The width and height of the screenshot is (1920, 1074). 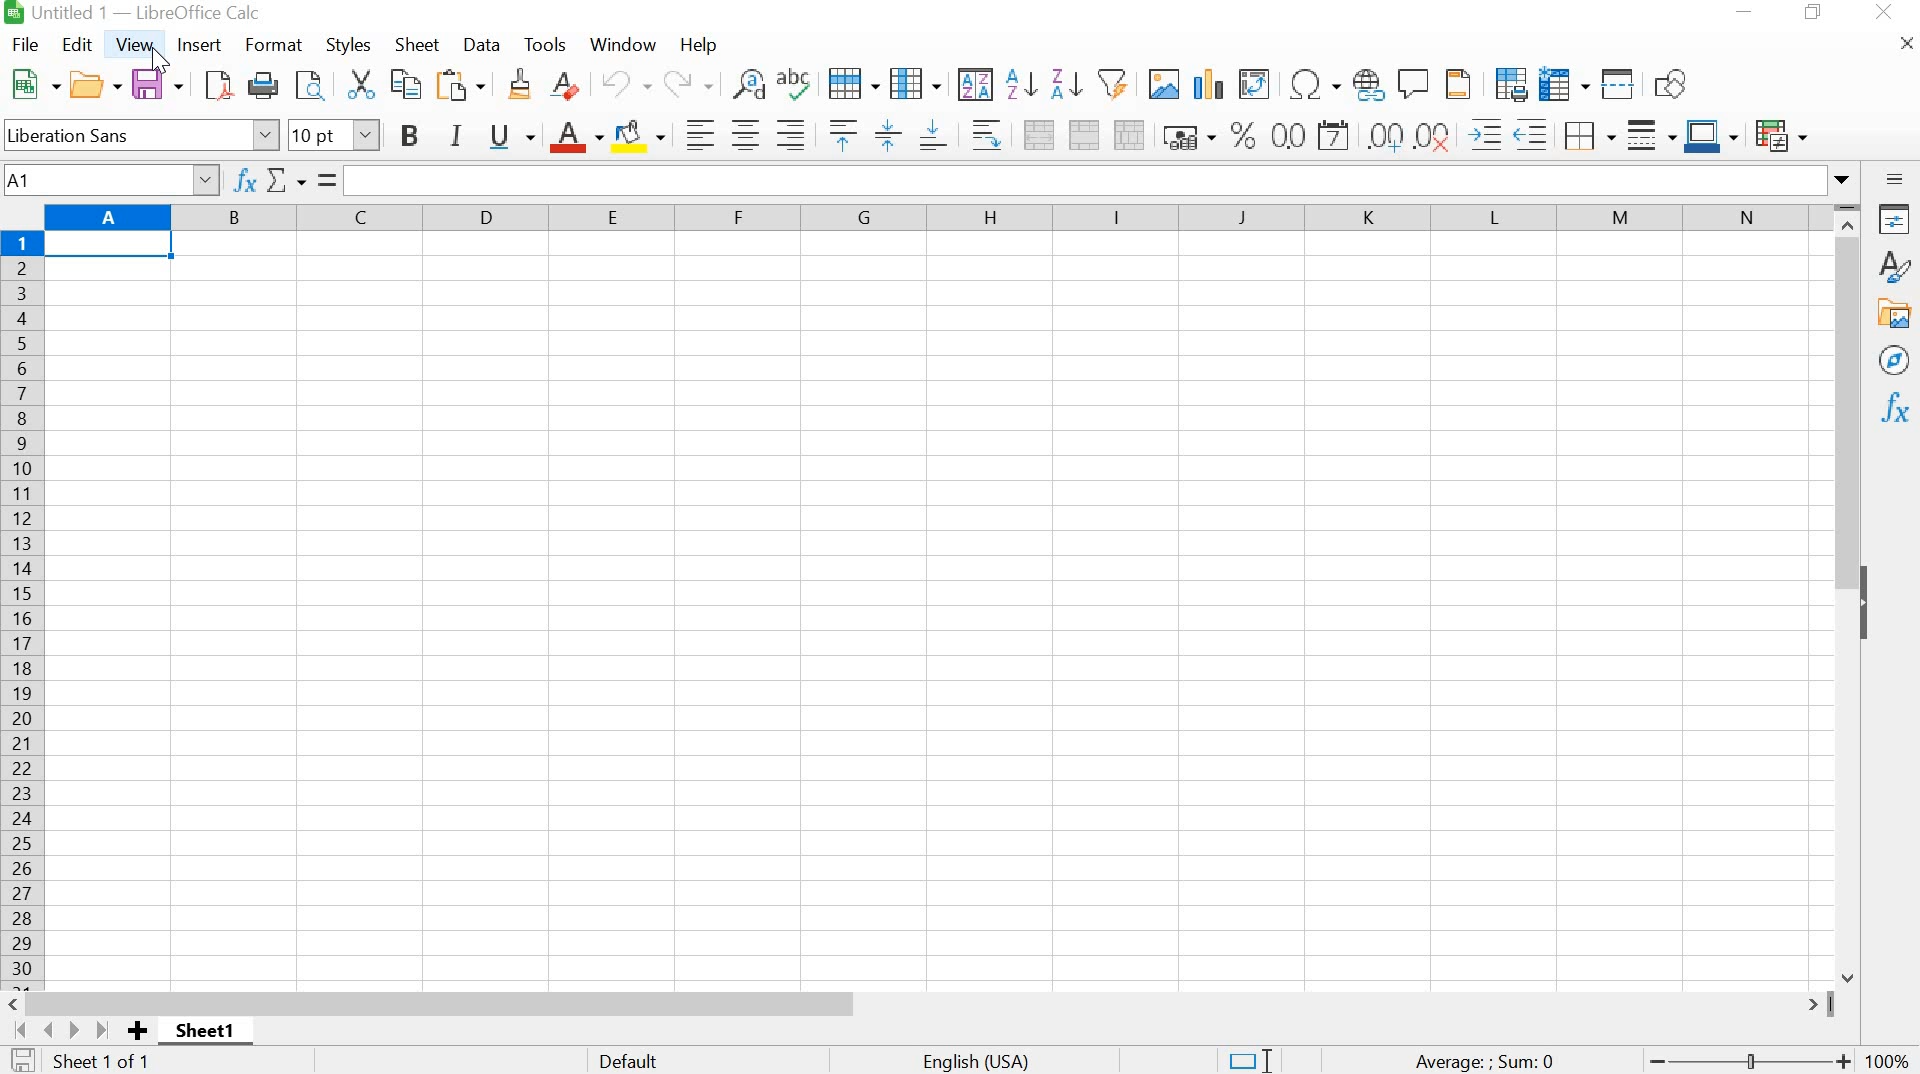 What do you see at coordinates (683, 1059) in the screenshot?
I see `DEFAULT` at bounding box center [683, 1059].